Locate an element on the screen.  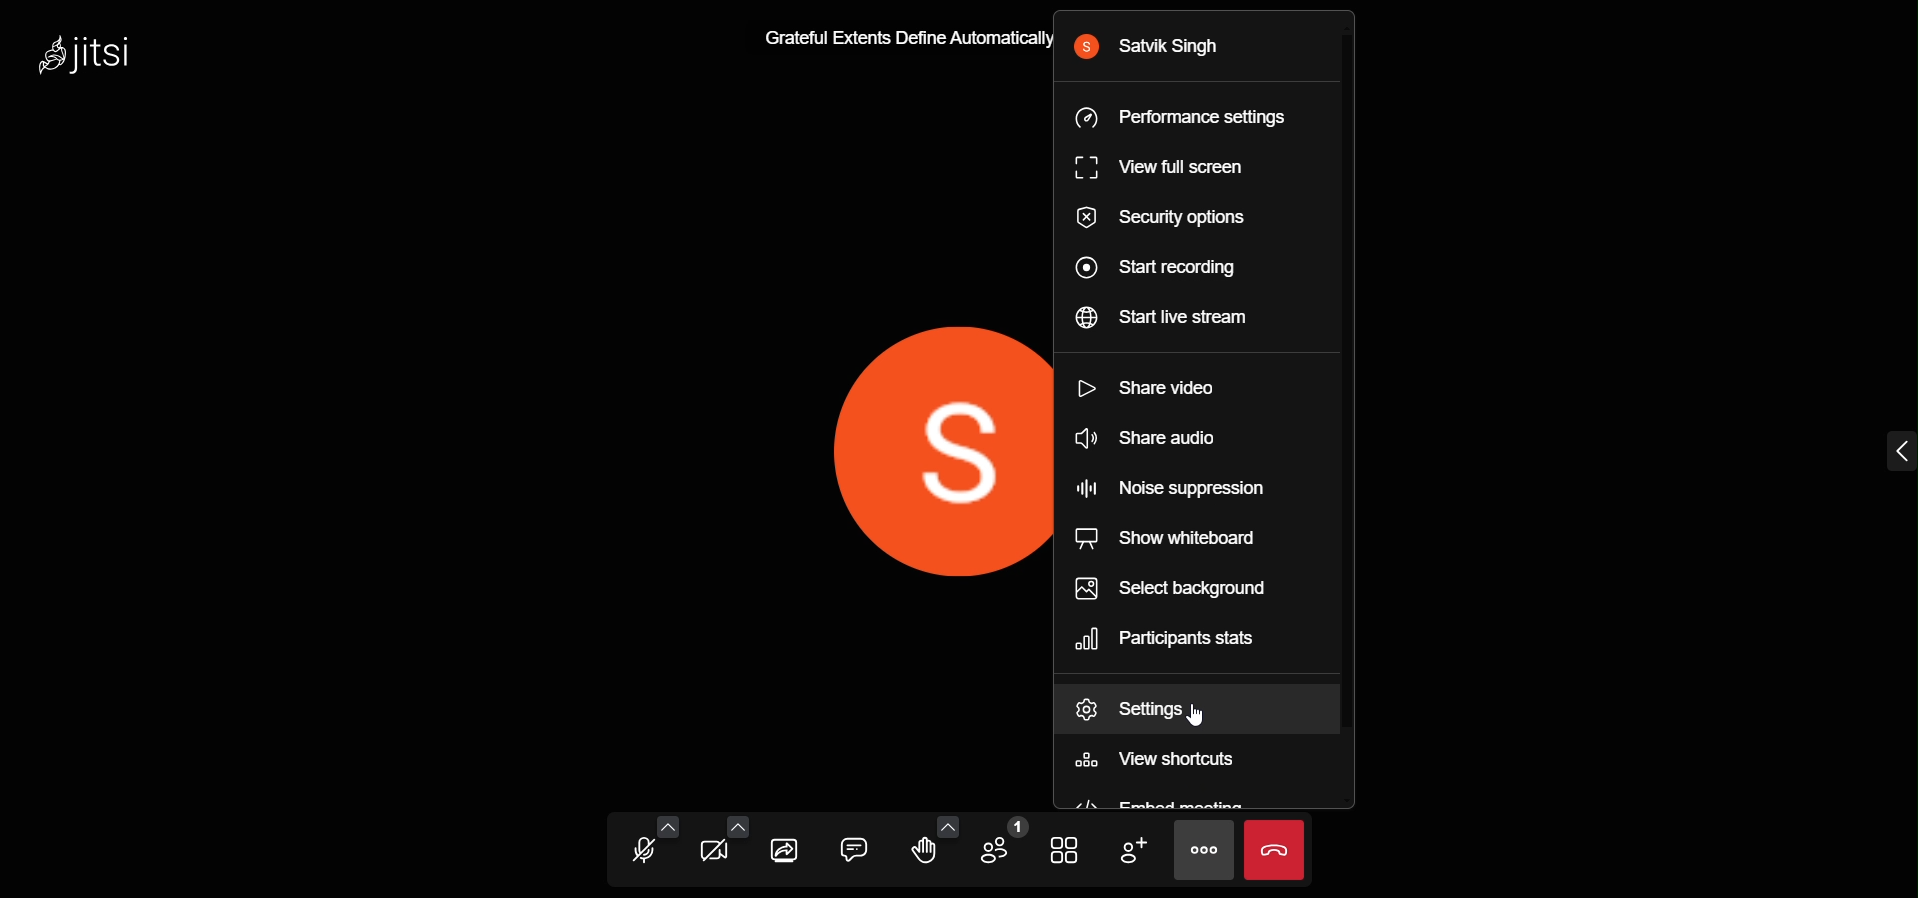
microphone is located at coordinates (639, 852).